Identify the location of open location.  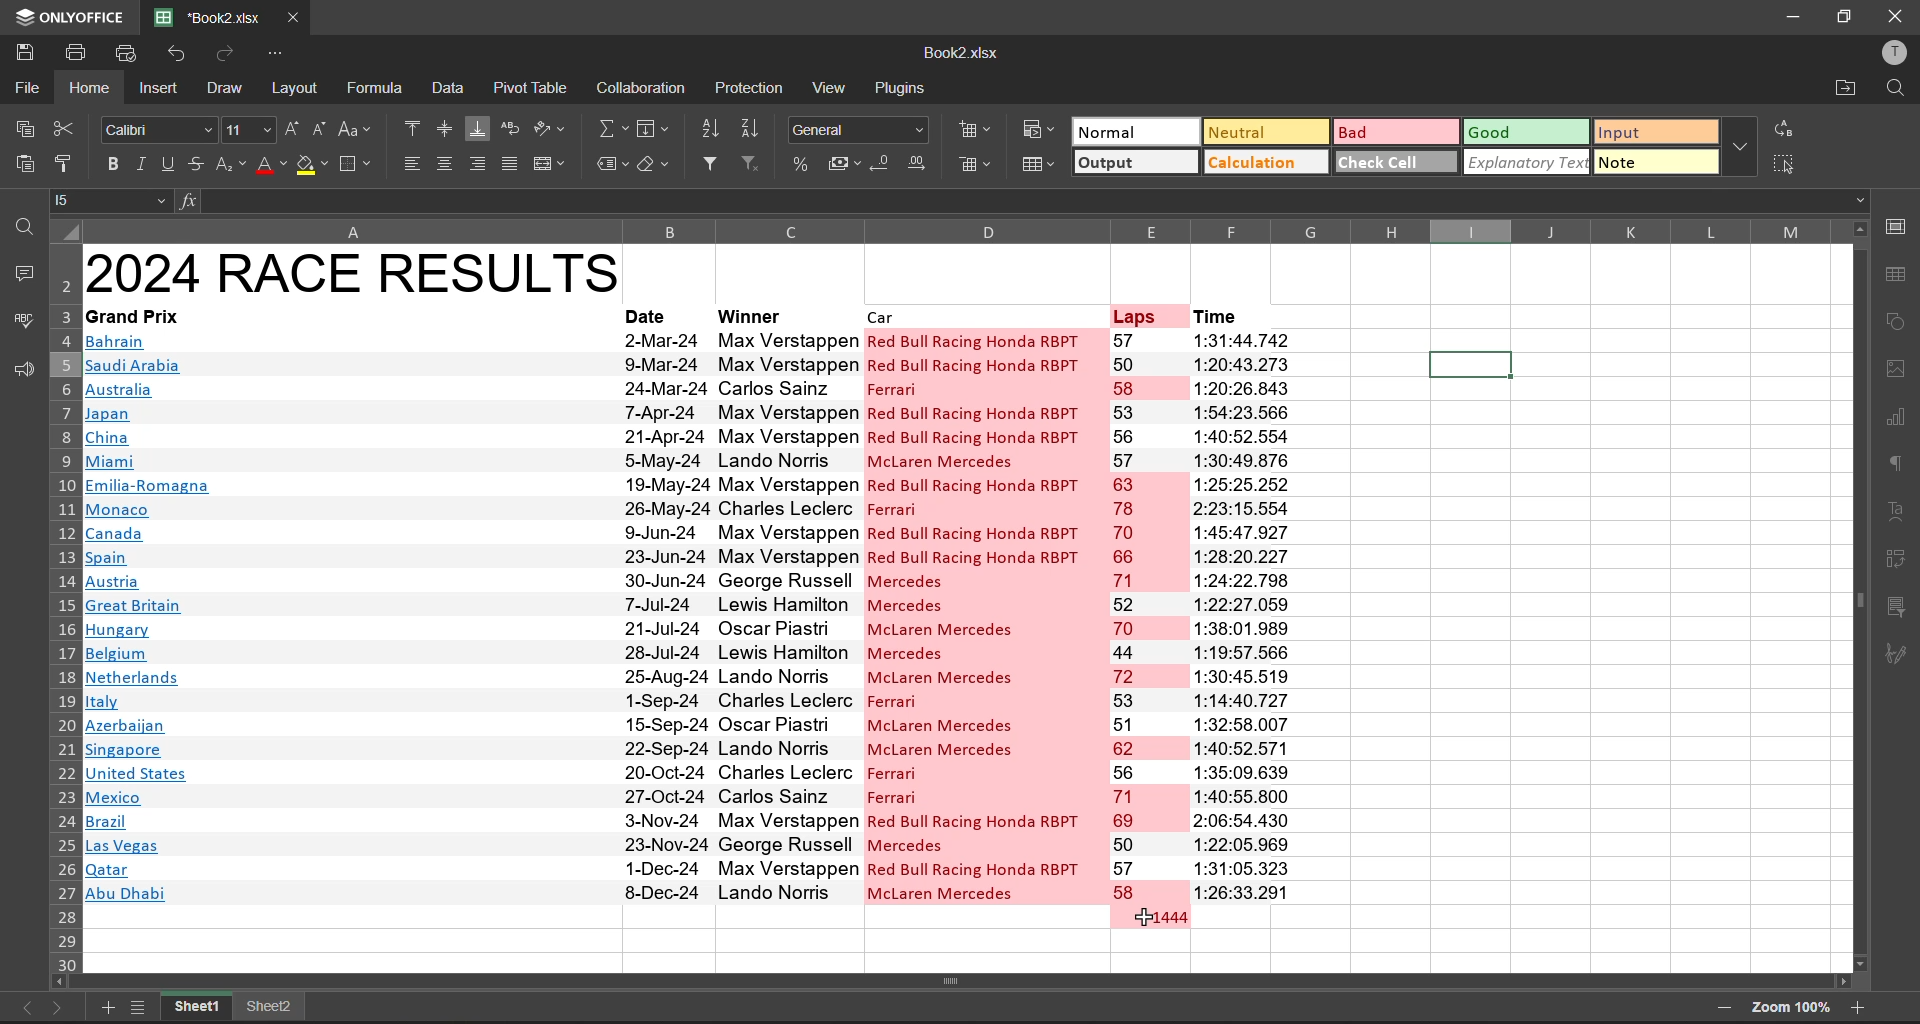
(1847, 88).